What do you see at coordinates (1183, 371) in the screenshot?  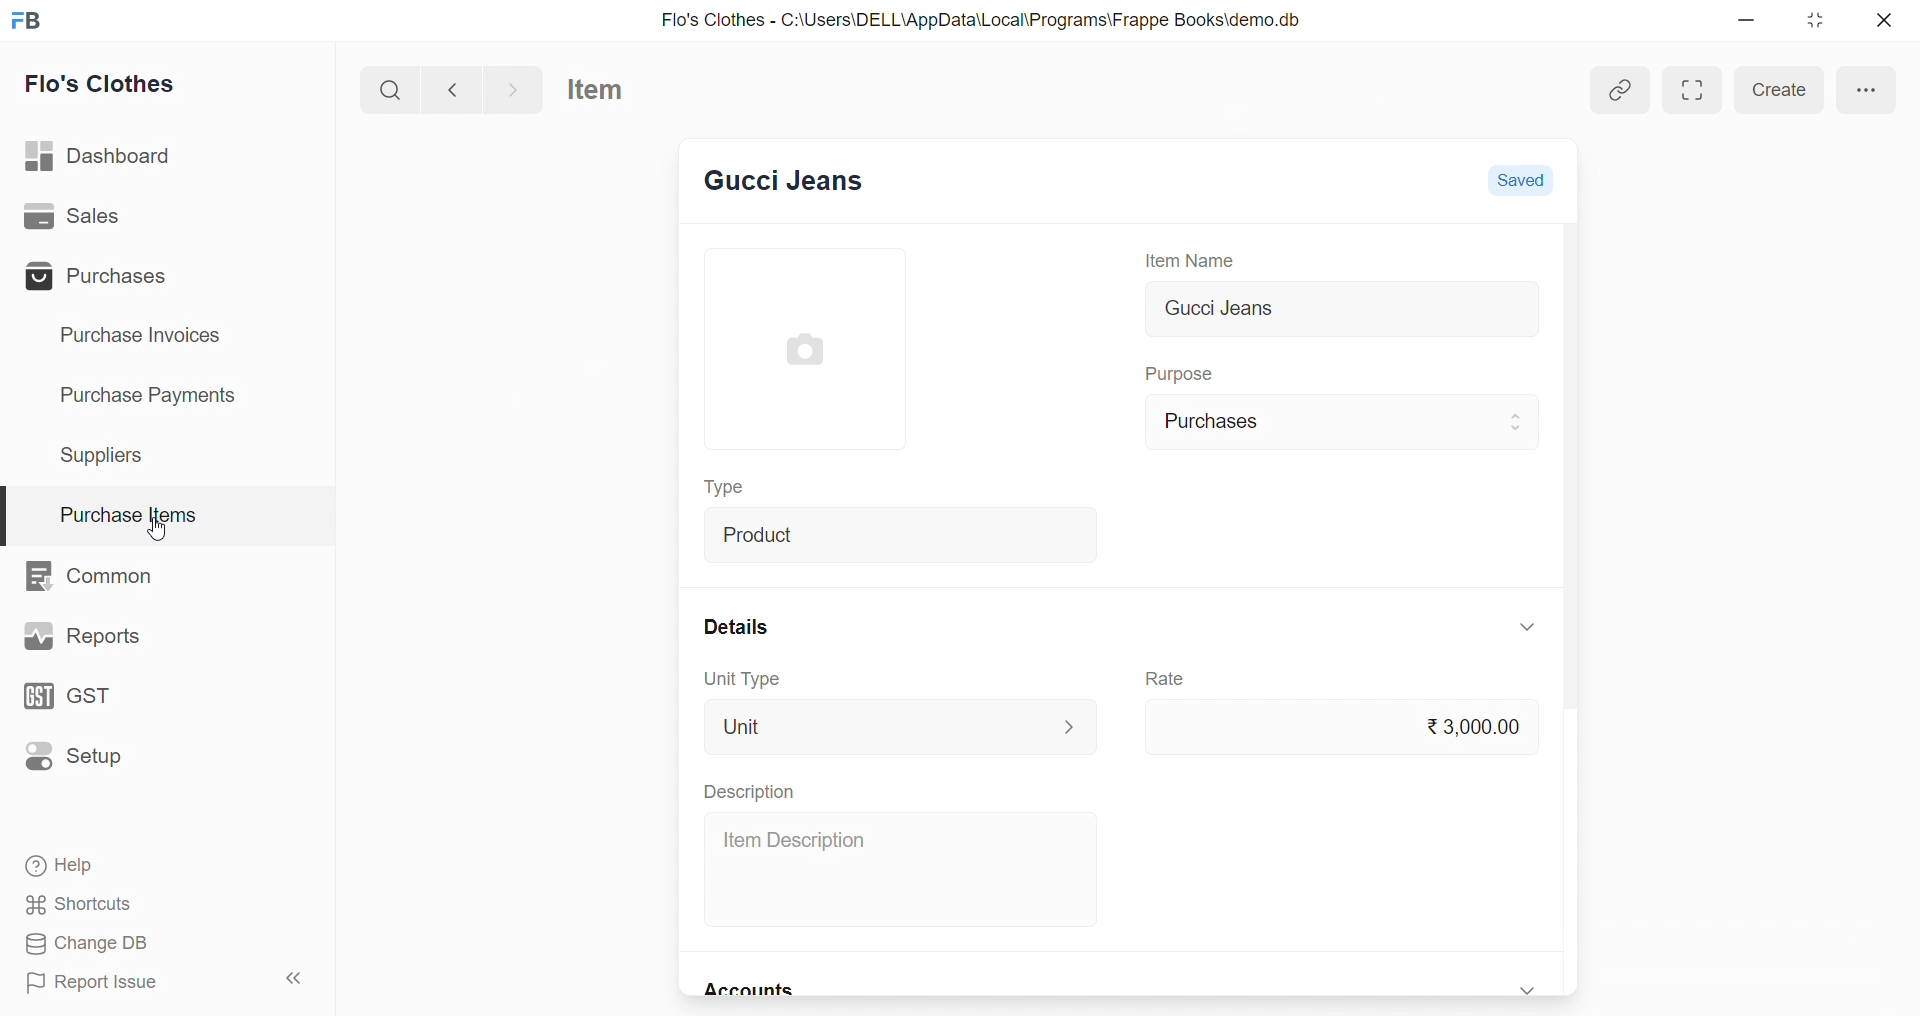 I see `Purpose` at bounding box center [1183, 371].